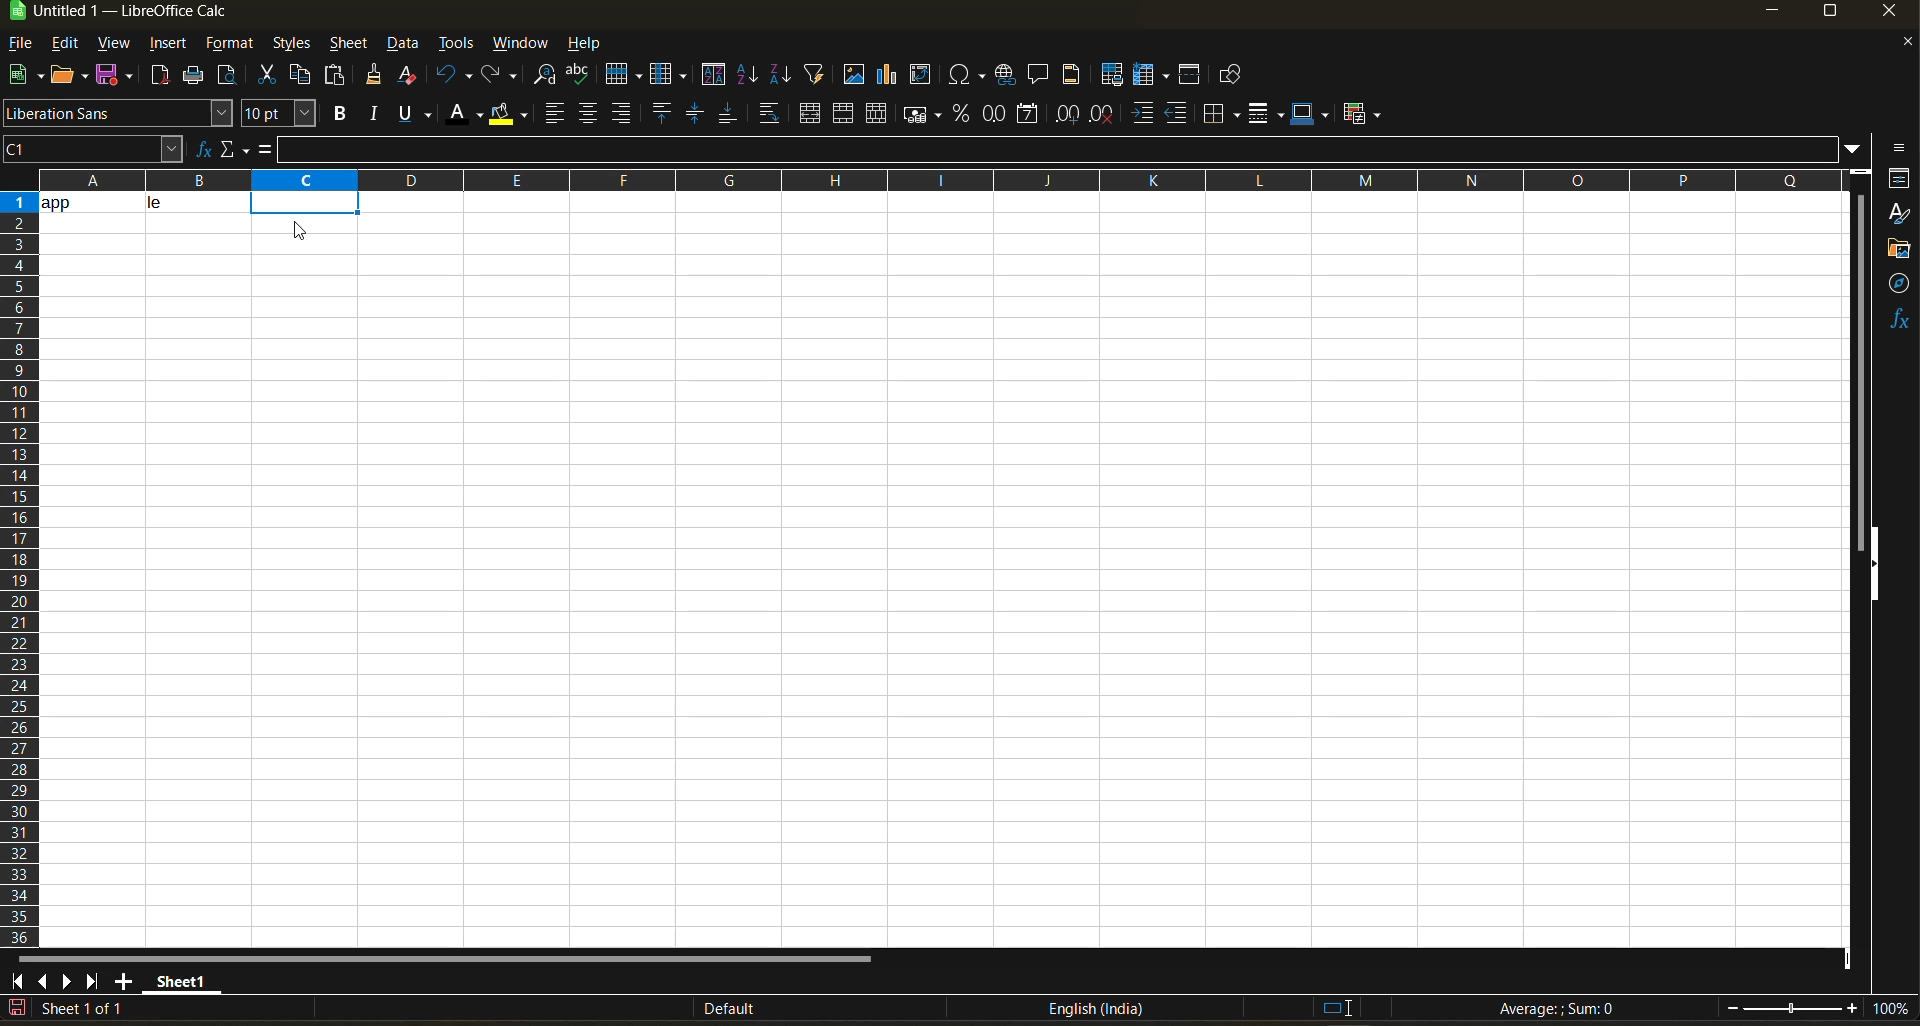  What do you see at coordinates (928, 114) in the screenshot?
I see `format as currency` at bounding box center [928, 114].